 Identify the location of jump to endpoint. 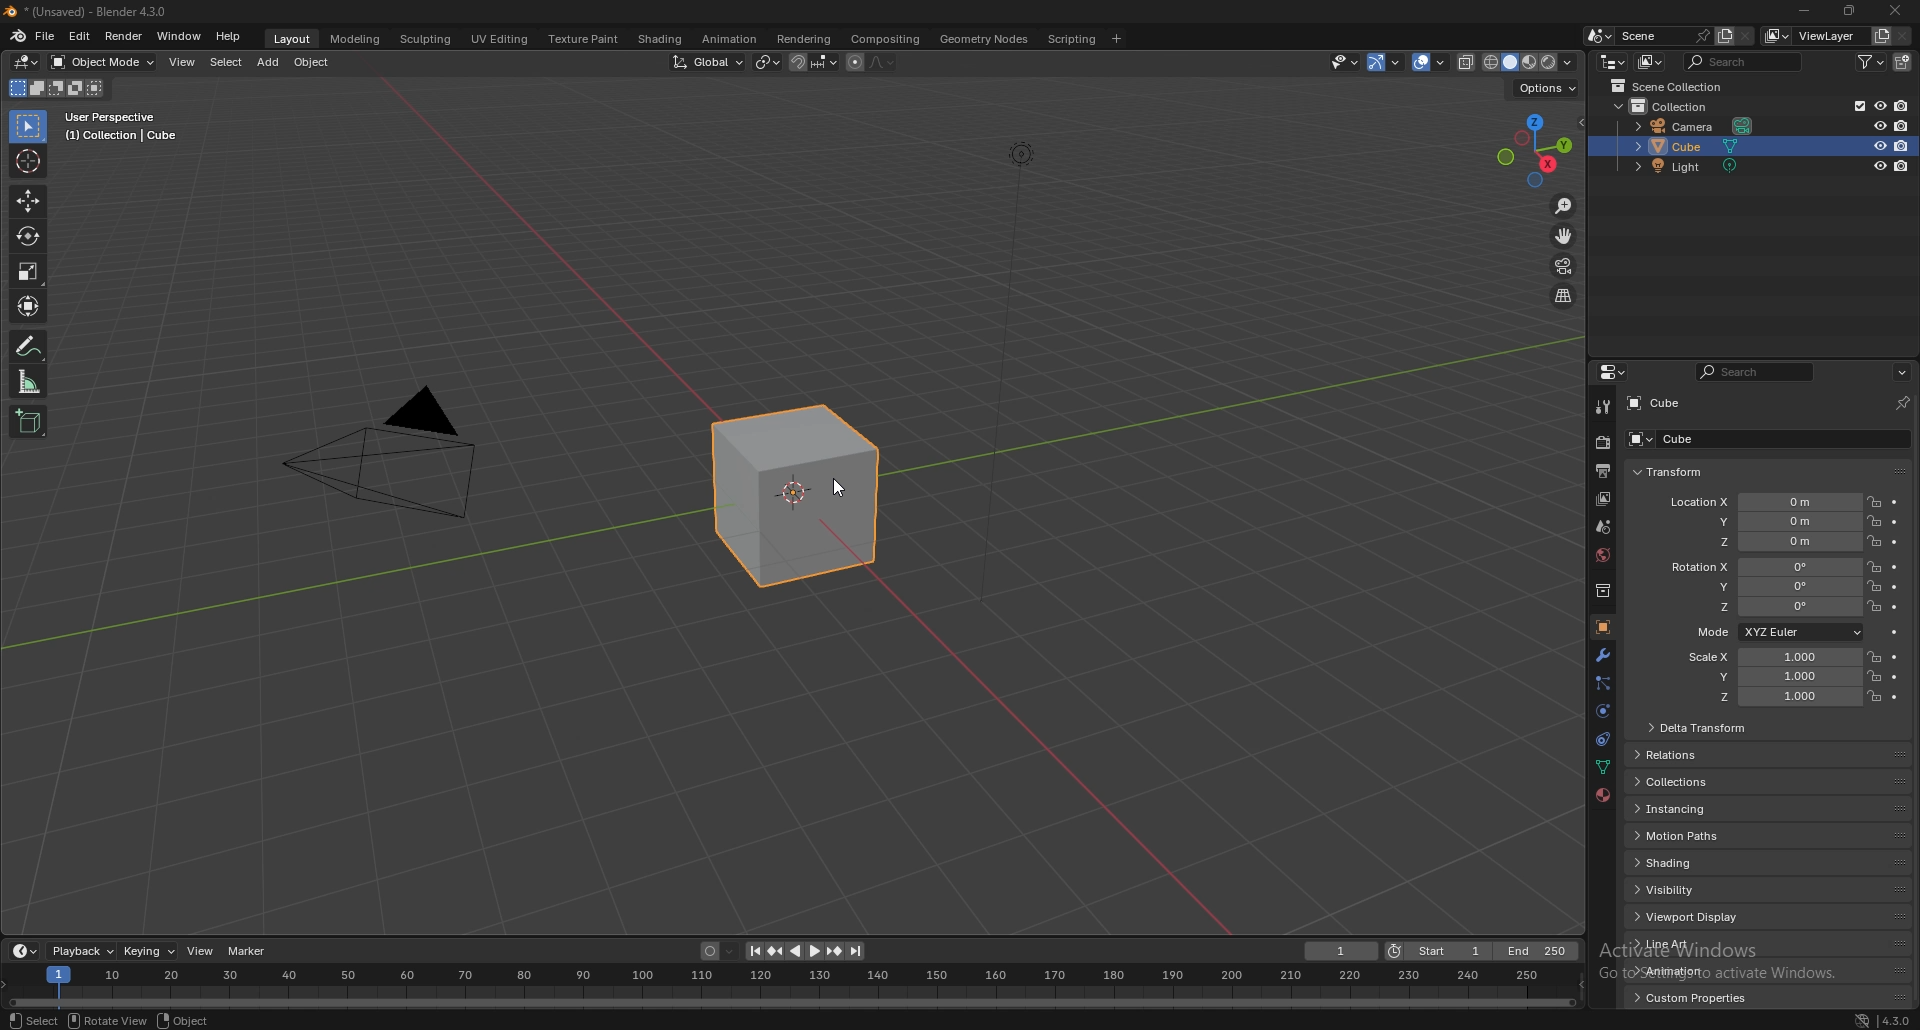
(754, 951).